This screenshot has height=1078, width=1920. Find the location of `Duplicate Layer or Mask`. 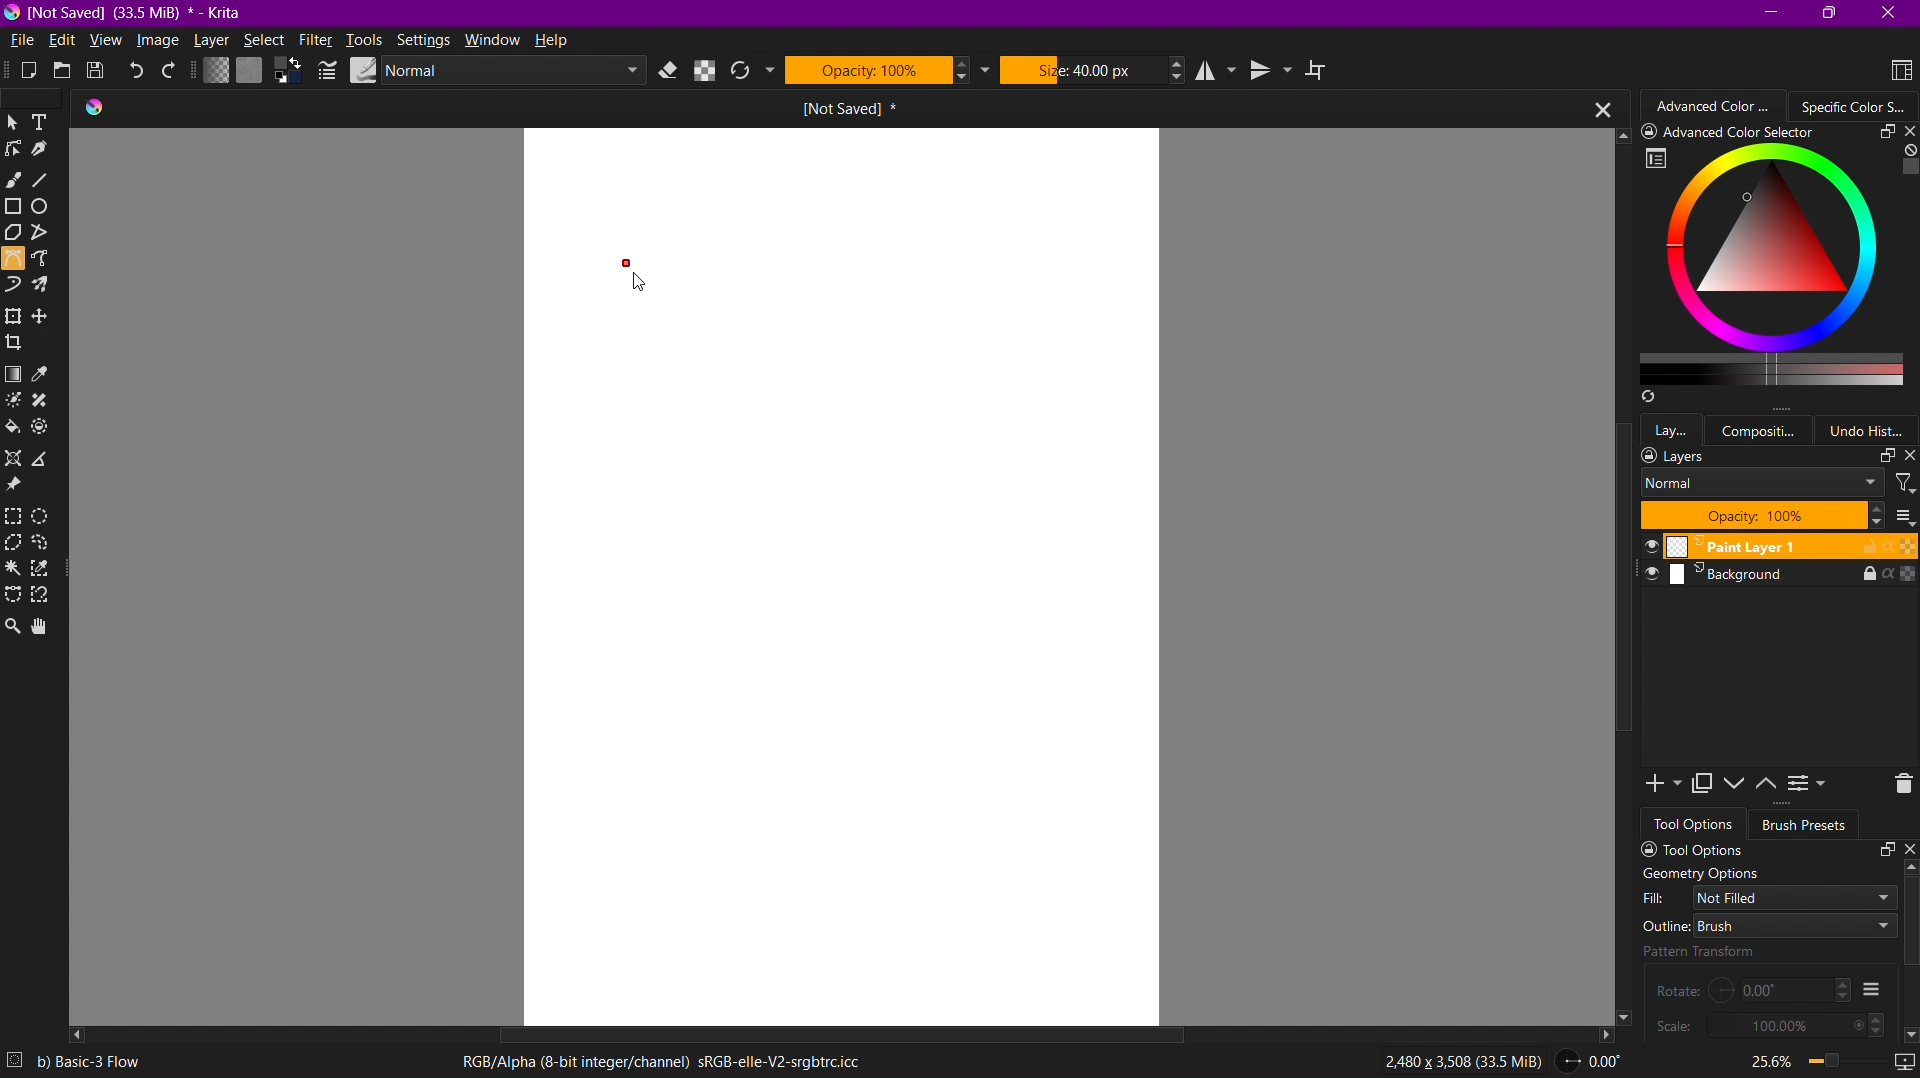

Duplicate Layer or Mask is located at coordinates (1705, 785).